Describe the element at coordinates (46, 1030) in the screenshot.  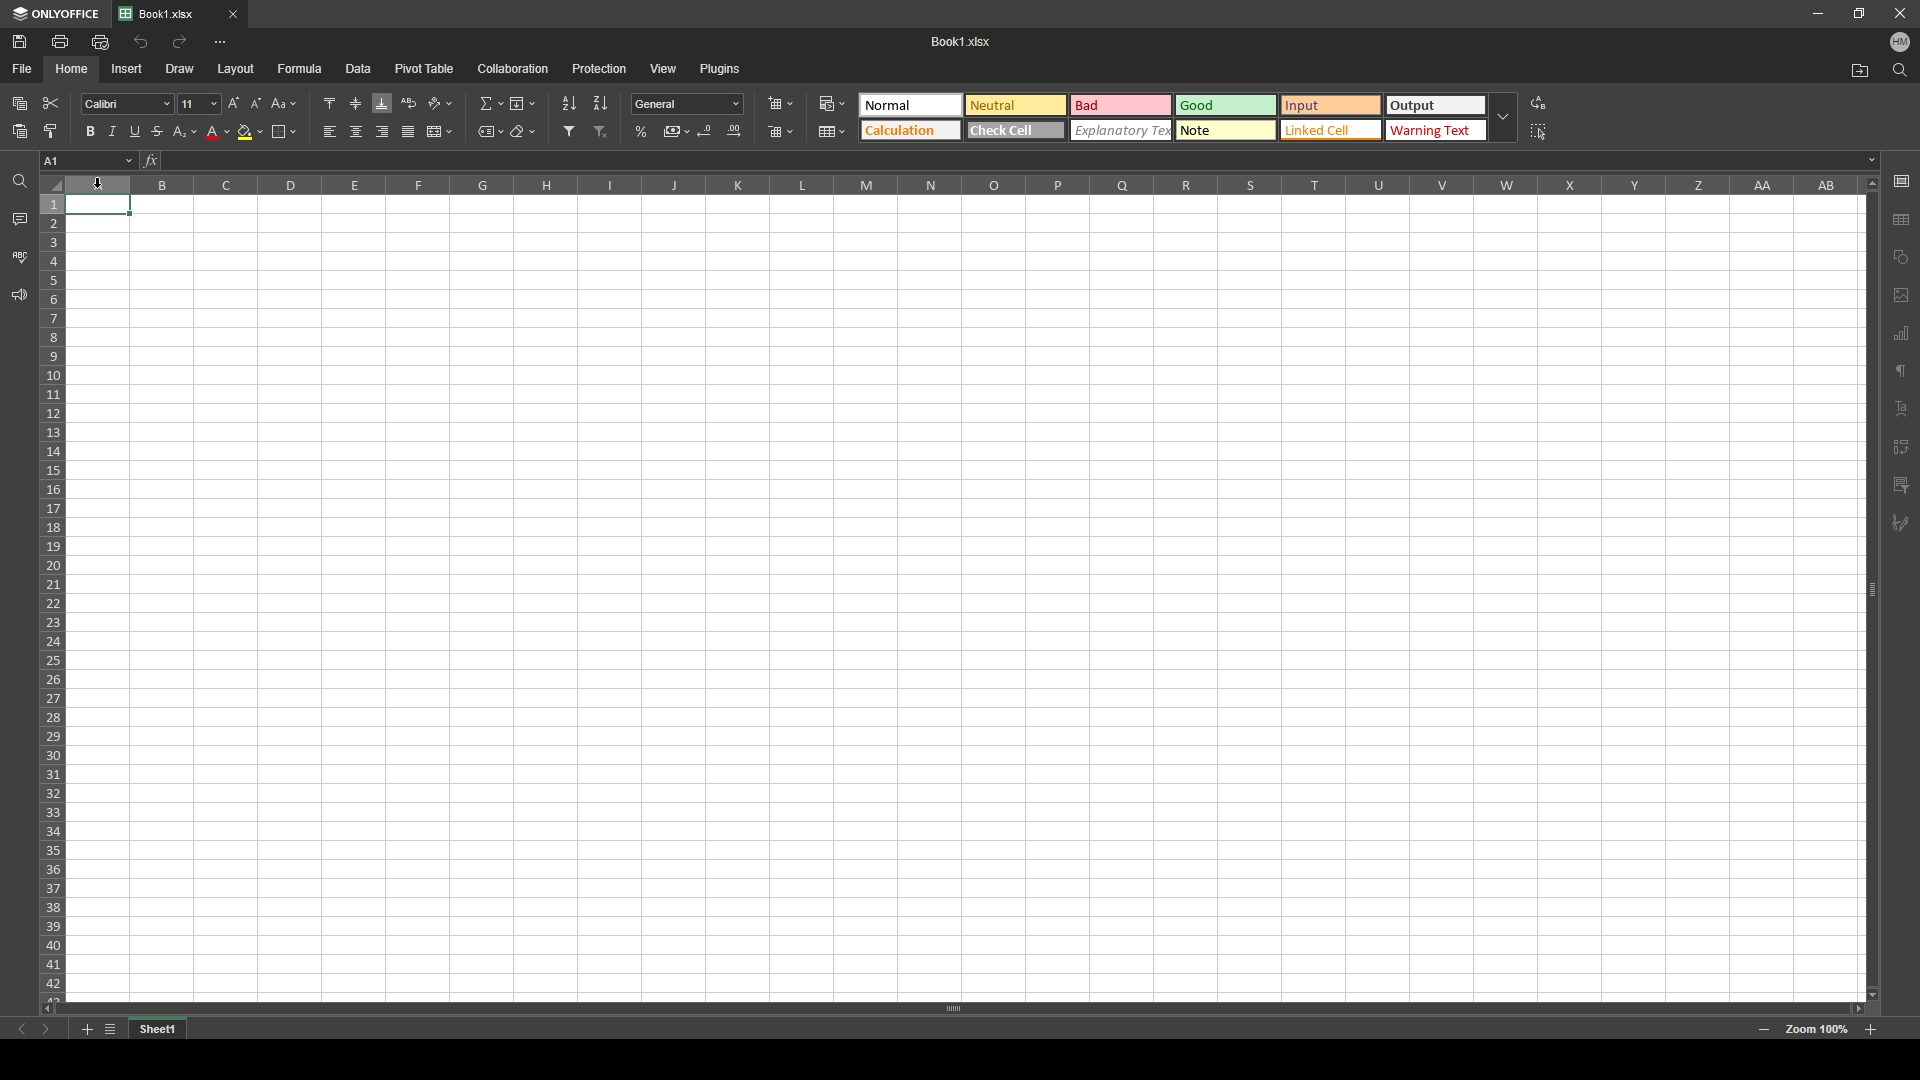
I see `next` at that location.